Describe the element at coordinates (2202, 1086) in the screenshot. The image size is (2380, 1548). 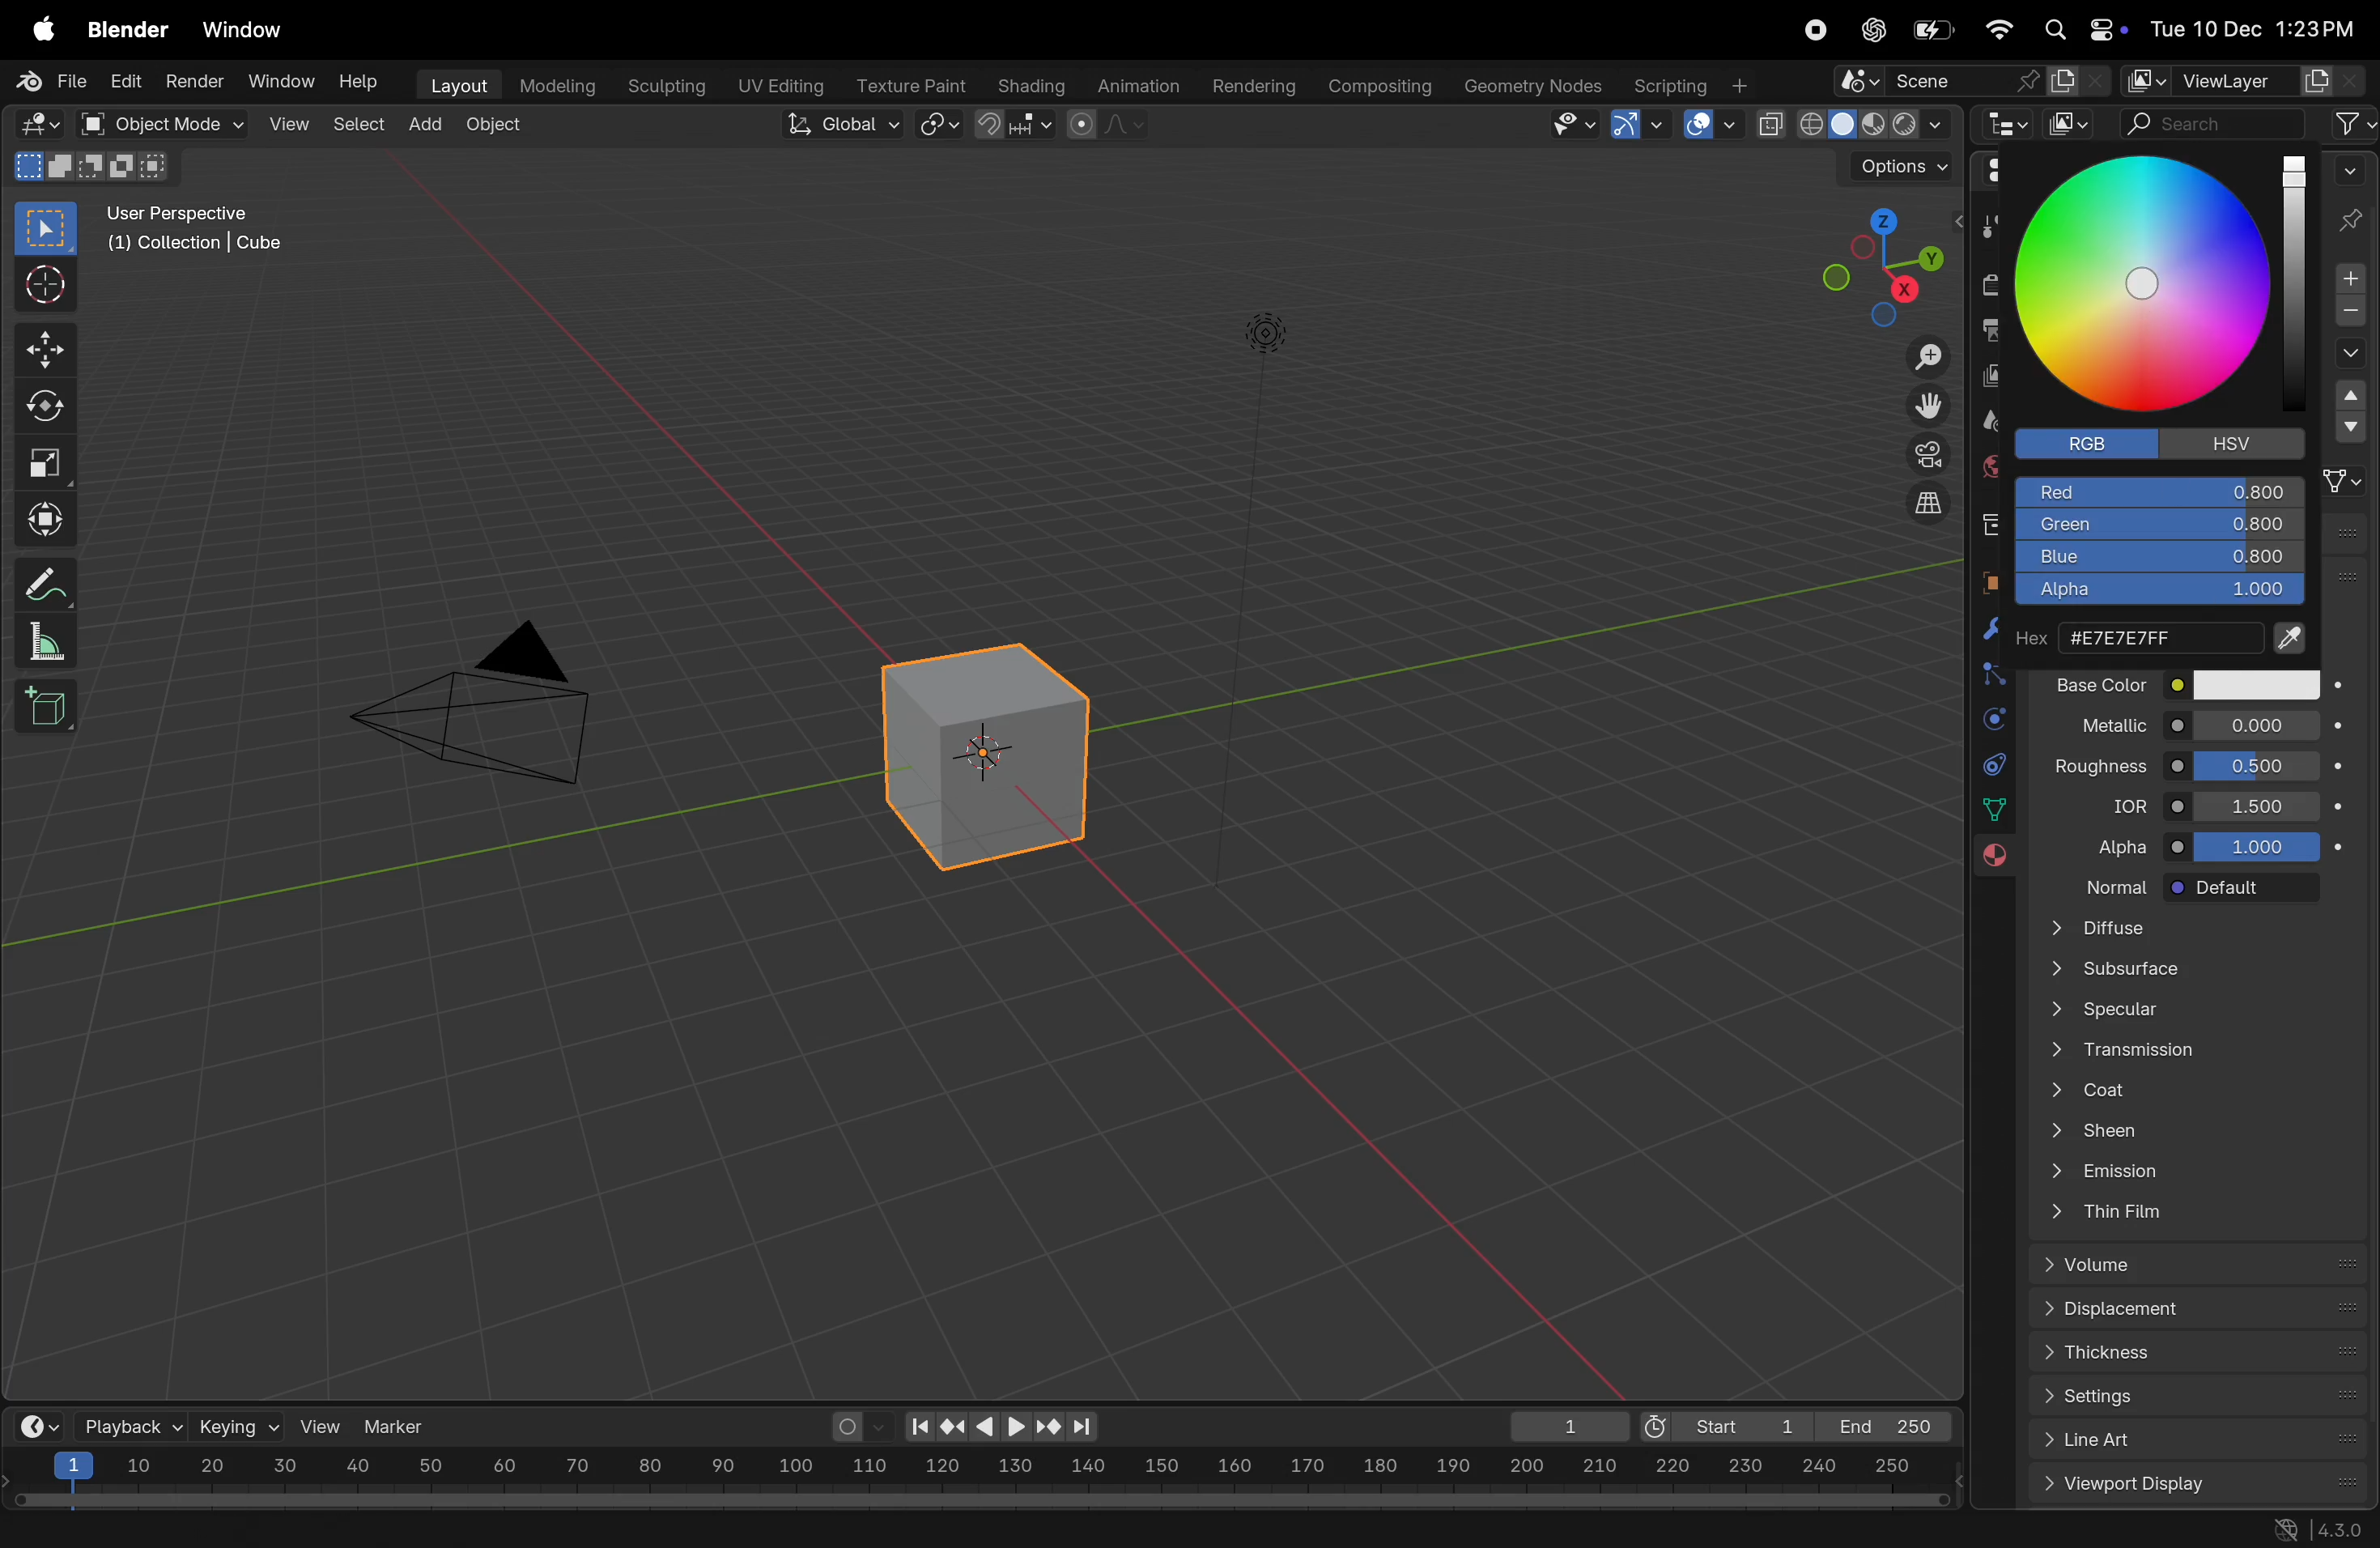
I see `coat` at that location.